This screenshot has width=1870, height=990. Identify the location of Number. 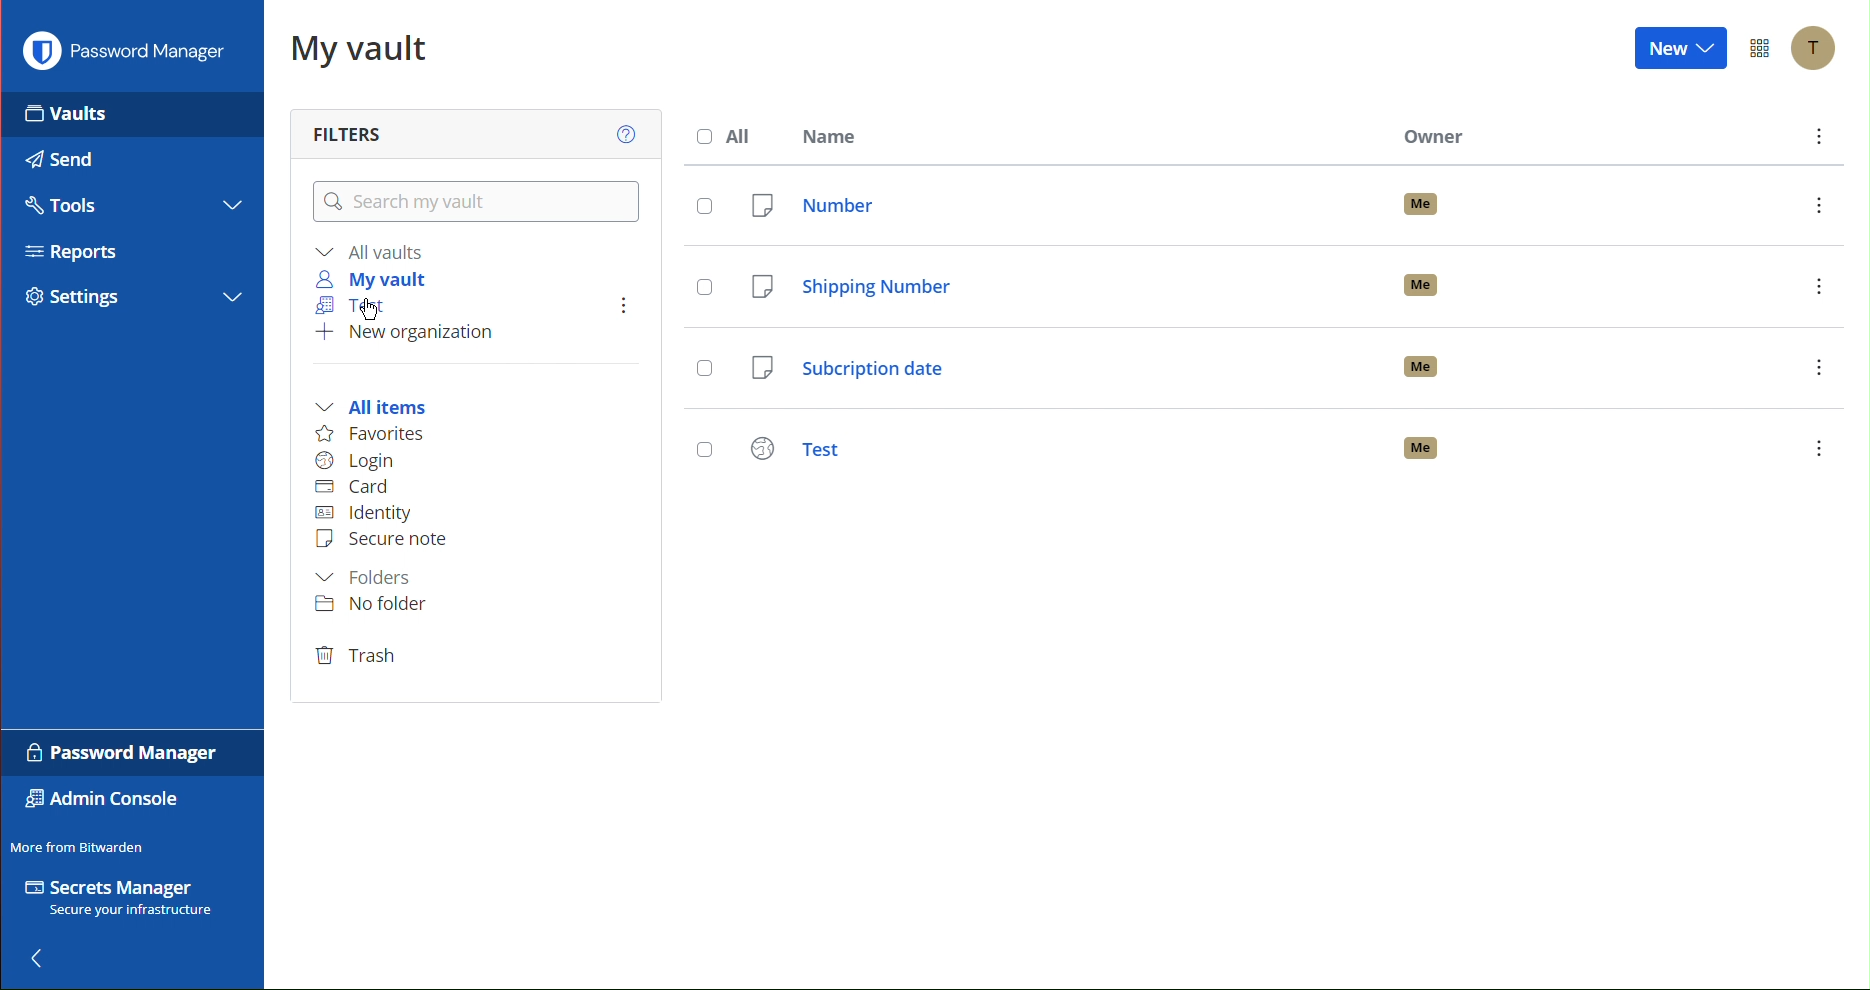
(1292, 209).